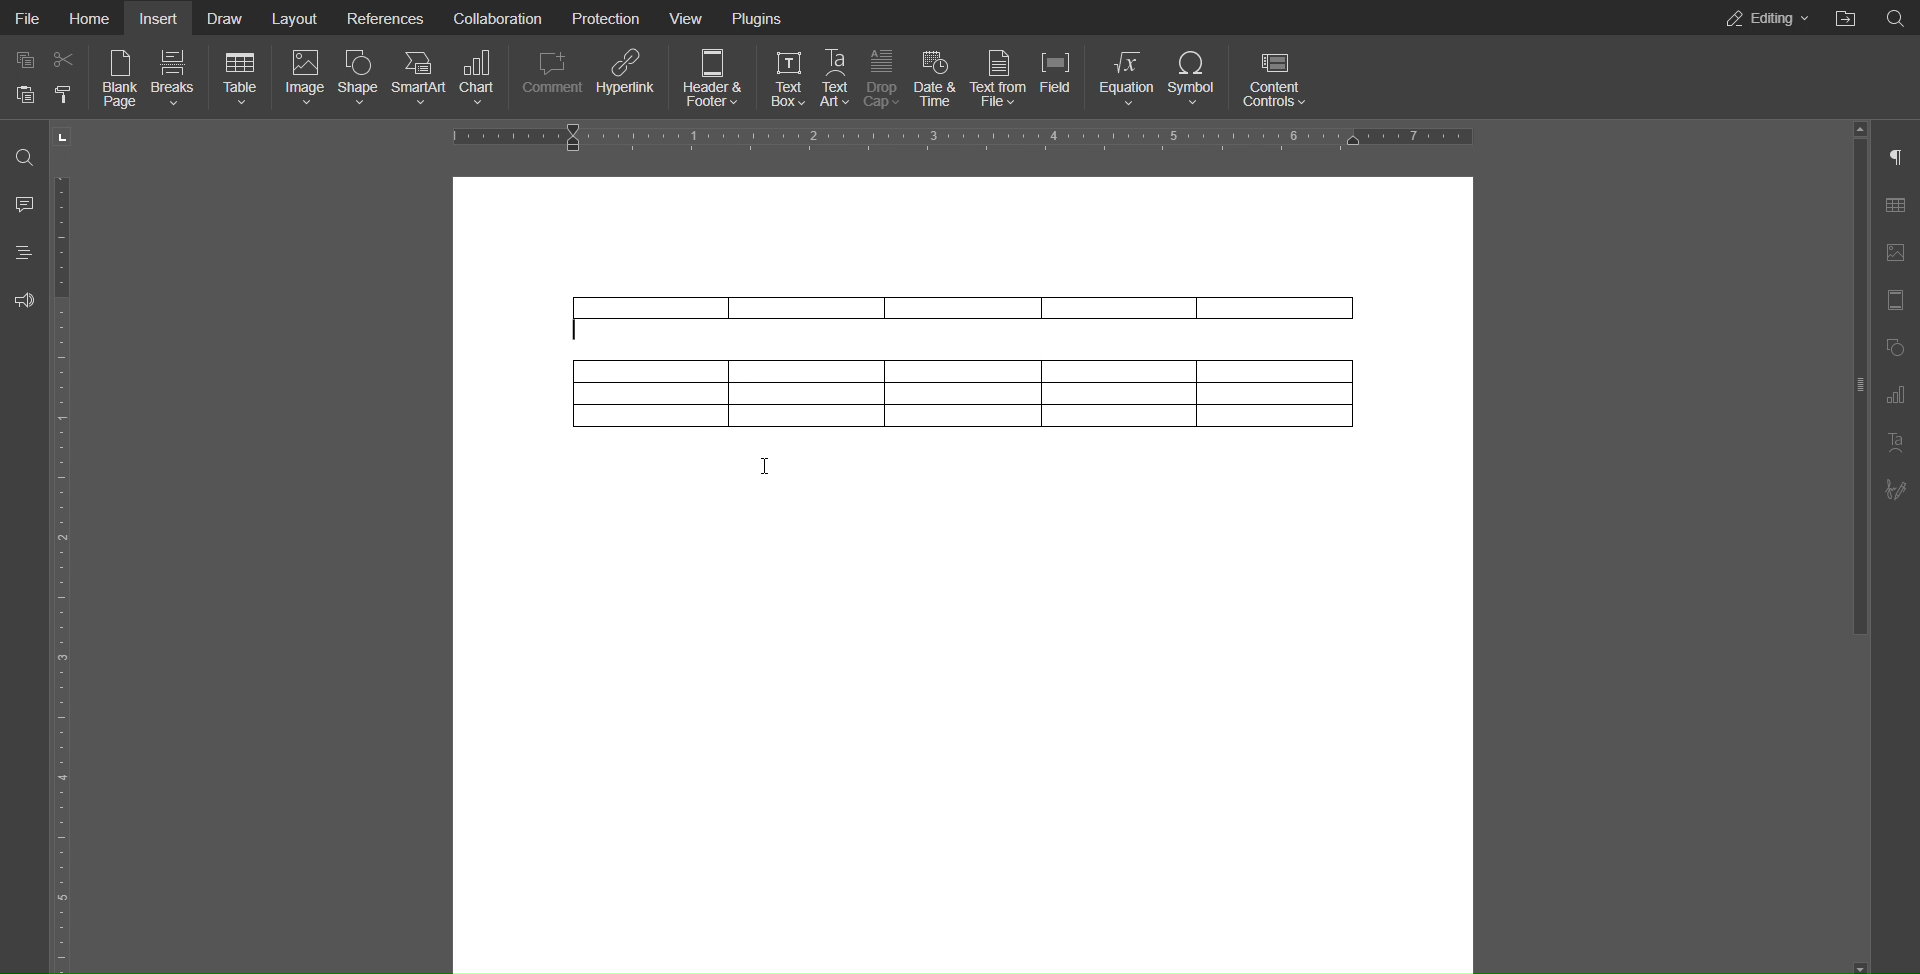 This screenshot has width=1920, height=974. What do you see at coordinates (1842, 17) in the screenshot?
I see `Open File Location` at bounding box center [1842, 17].